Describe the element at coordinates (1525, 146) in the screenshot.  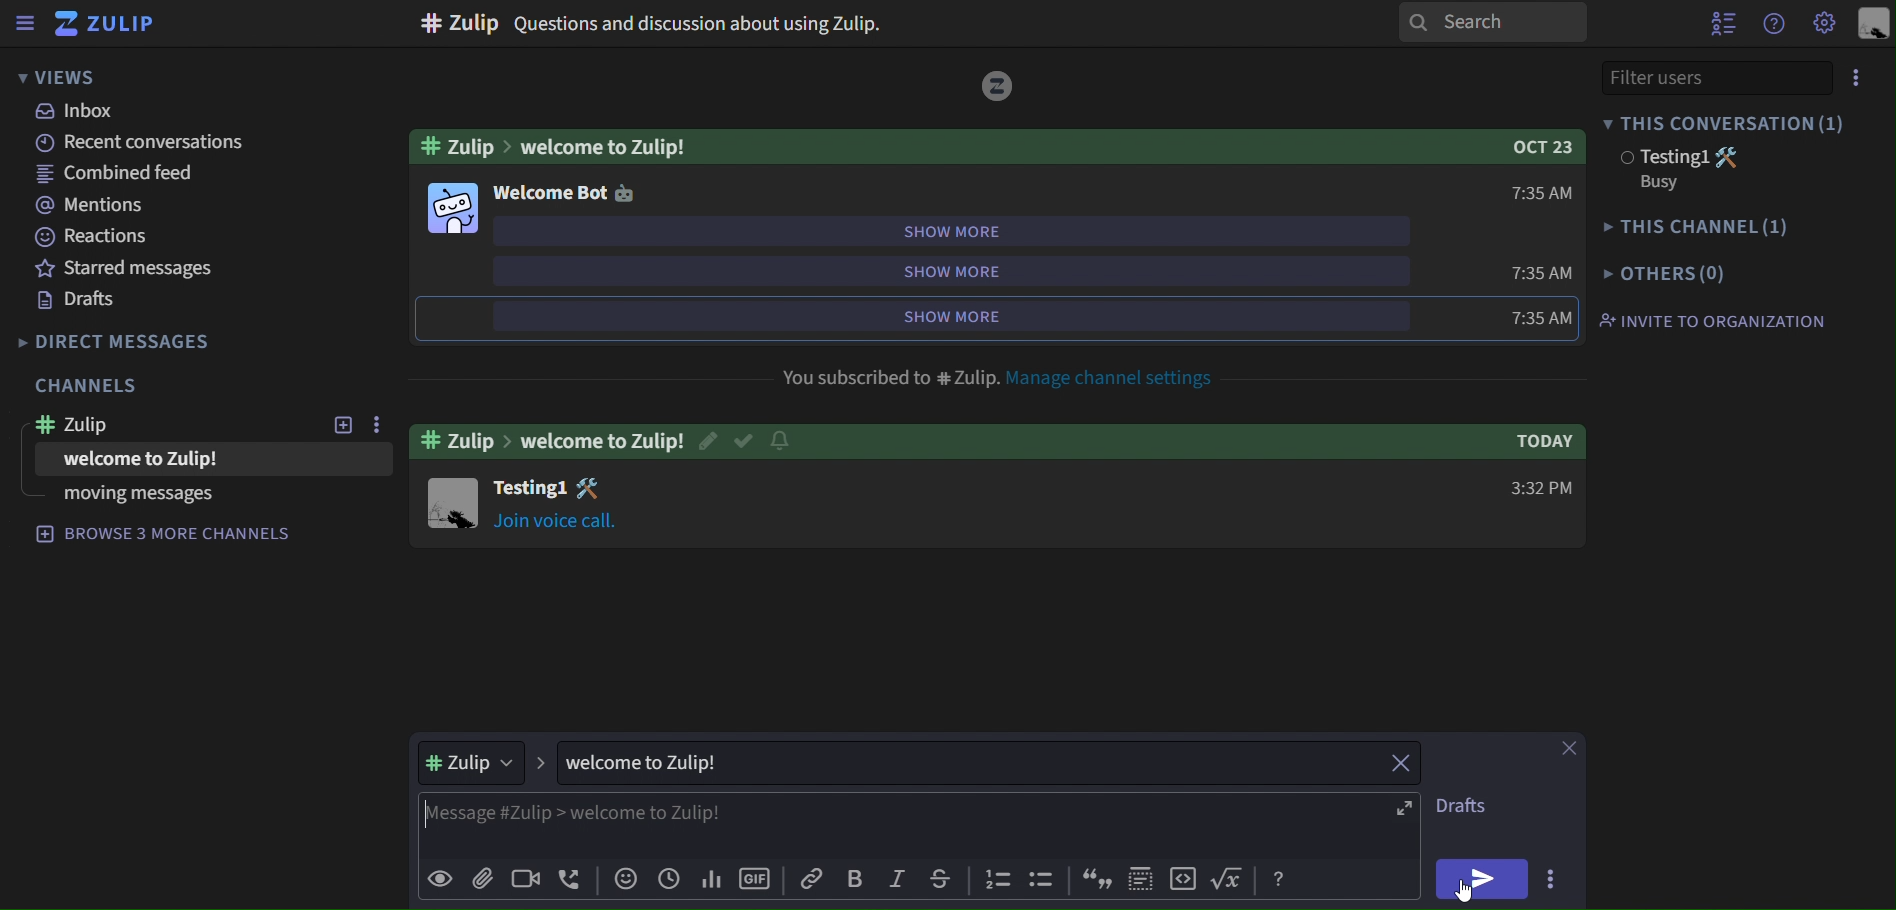
I see `Oct 23` at that location.